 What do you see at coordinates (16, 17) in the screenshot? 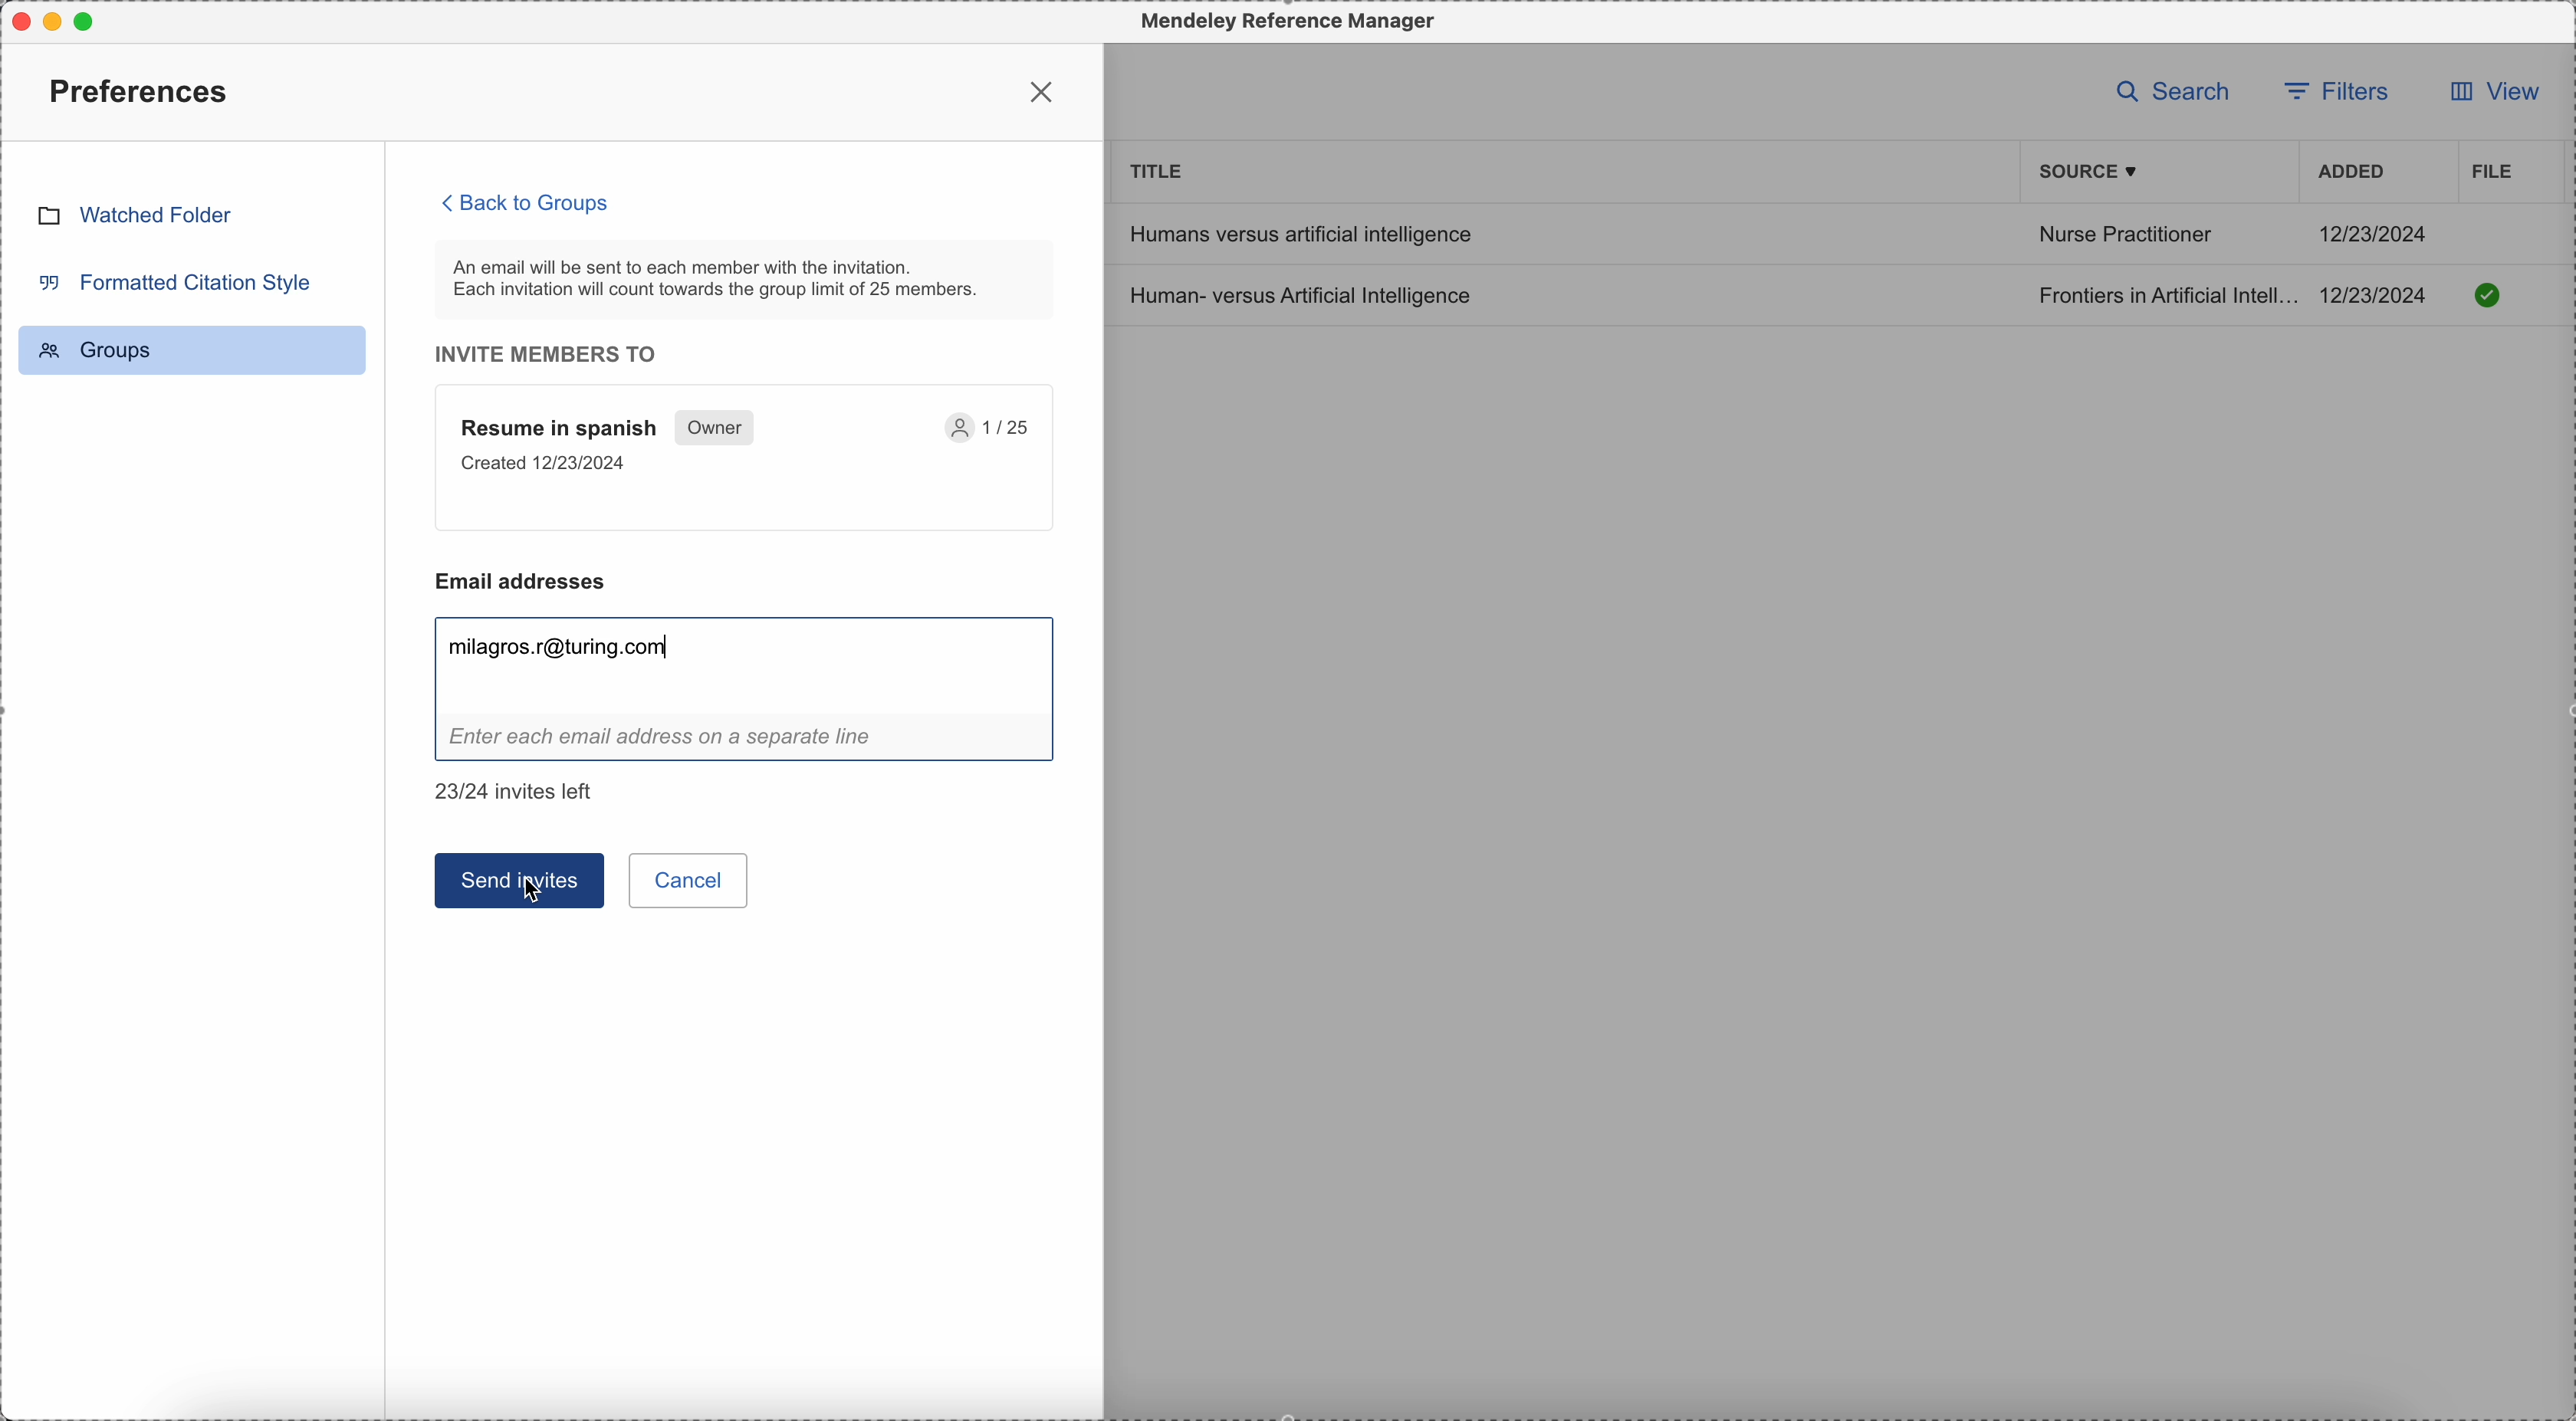
I see `close program` at bounding box center [16, 17].